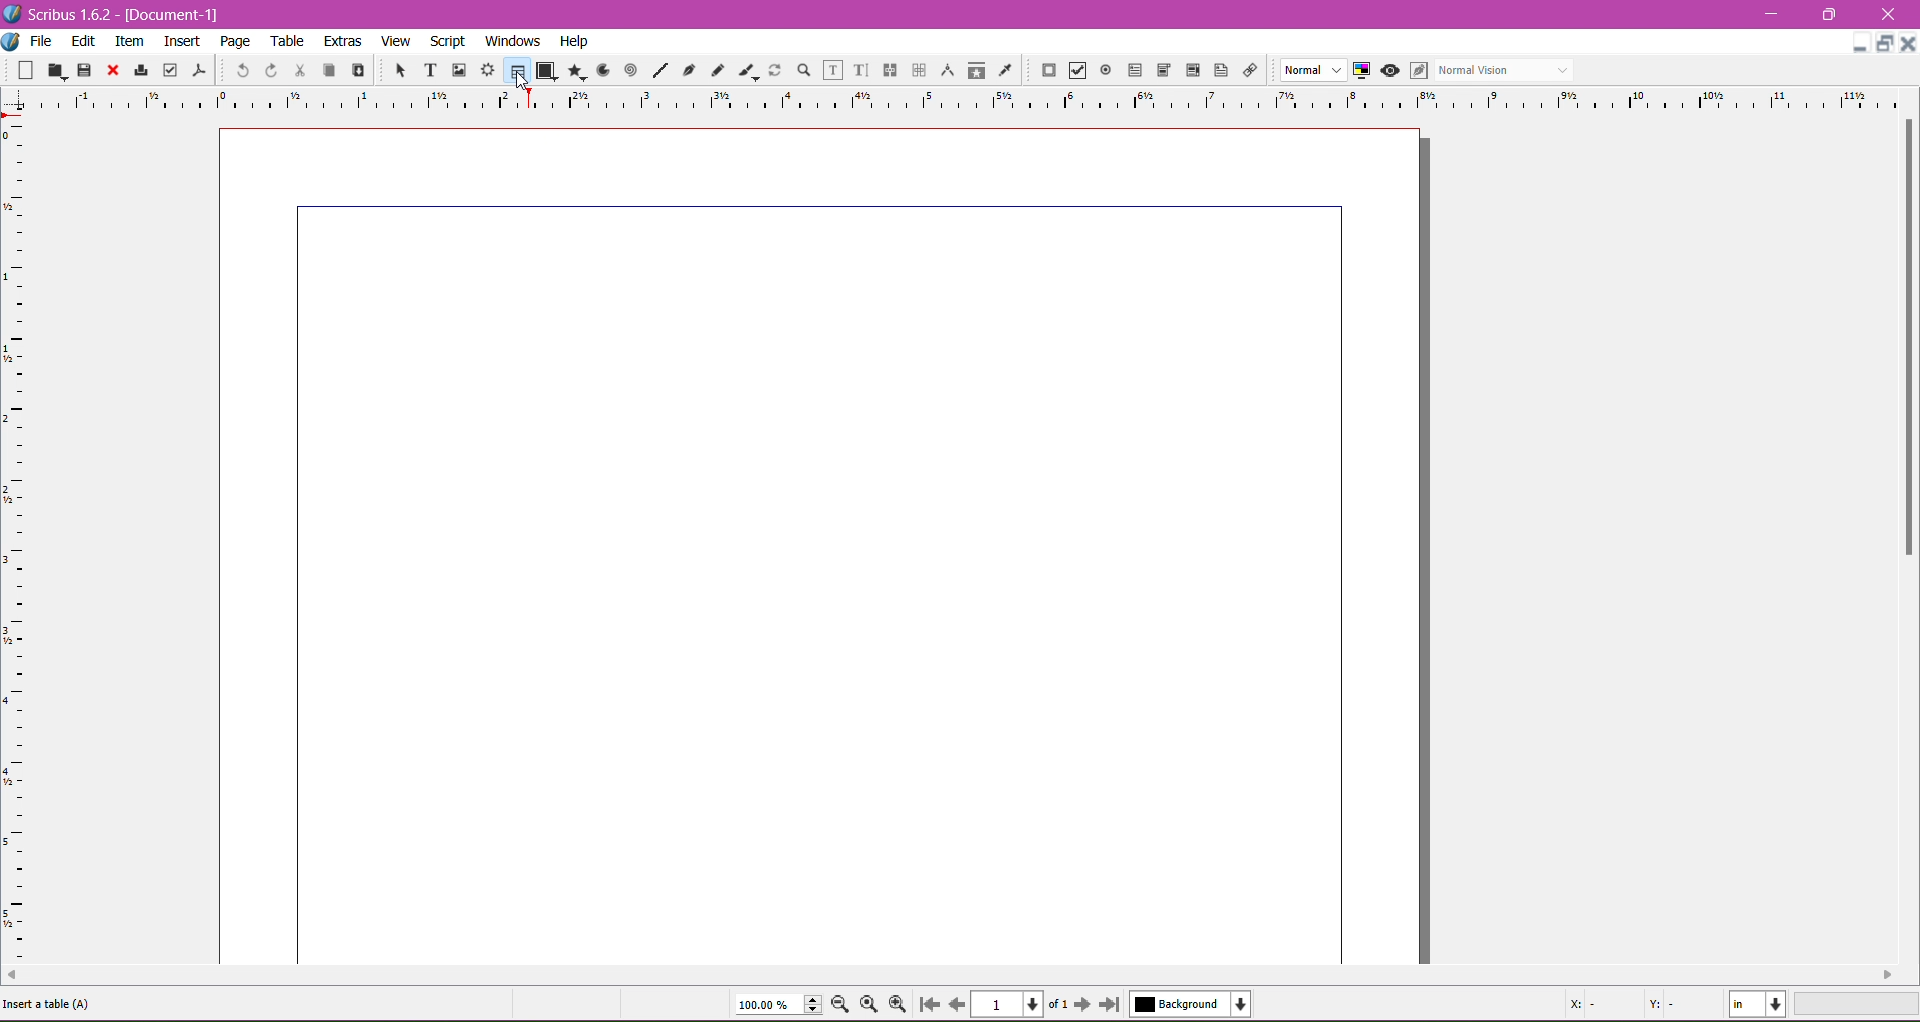 Image resolution: width=1920 pixels, height=1022 pixels. What do you see at coordinates (396, 40) in the screenshot?
I see `View` at bounding box center [396, 40].